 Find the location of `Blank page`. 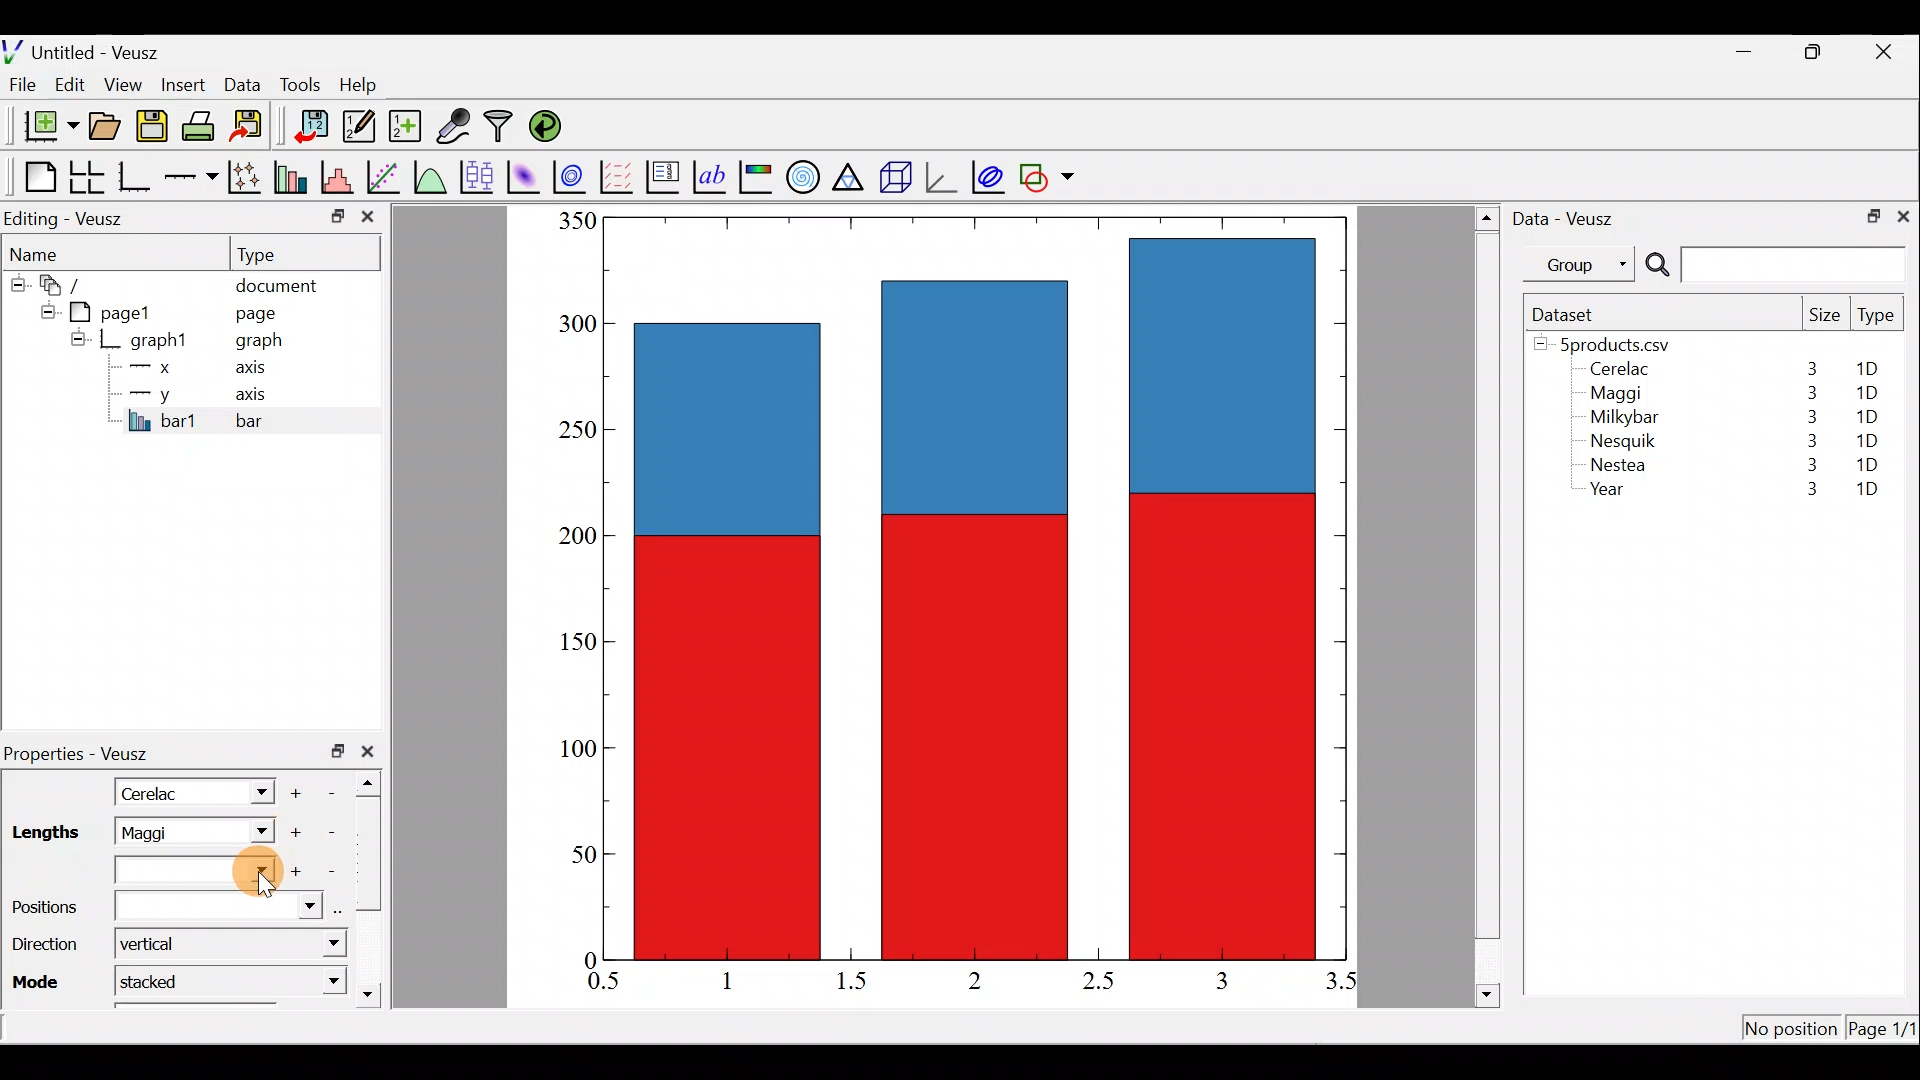

Blank page is located at coordinates (35, 177).